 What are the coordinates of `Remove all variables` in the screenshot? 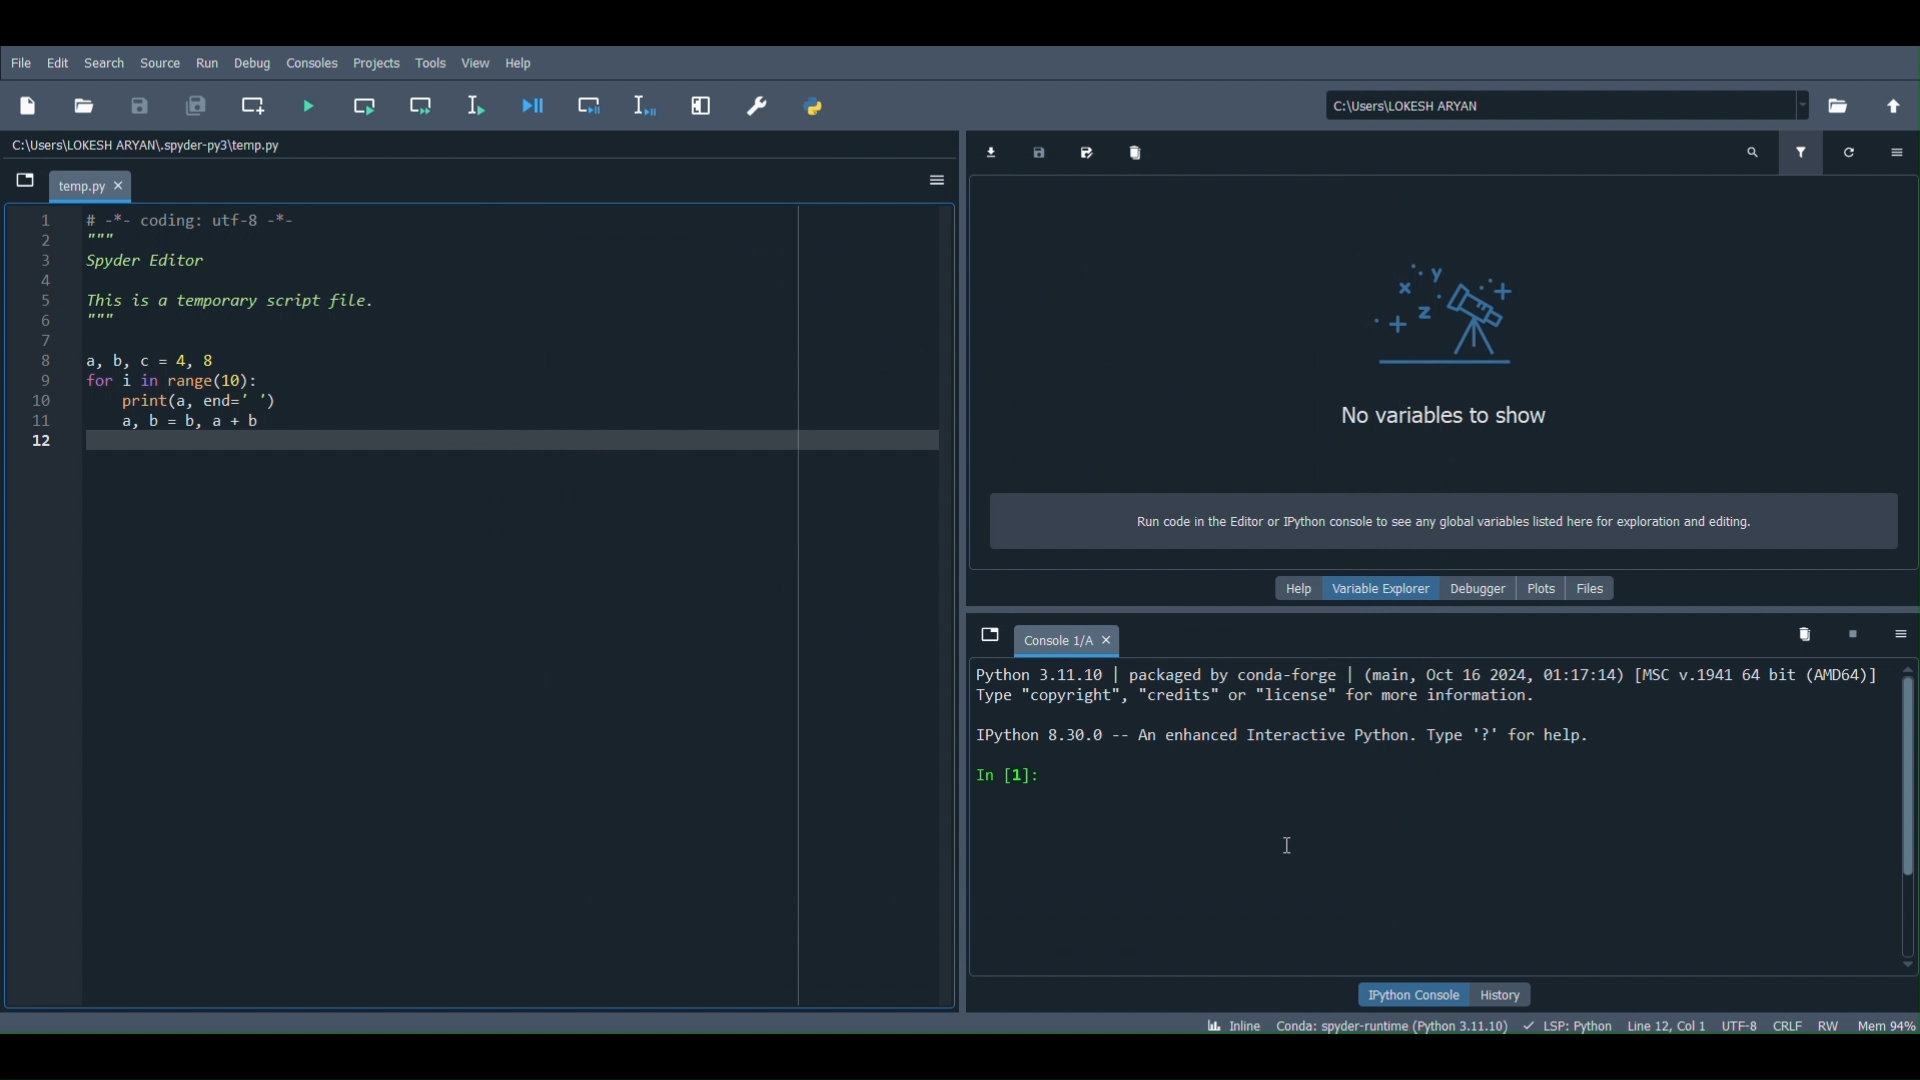 It's located at (1799, 634).